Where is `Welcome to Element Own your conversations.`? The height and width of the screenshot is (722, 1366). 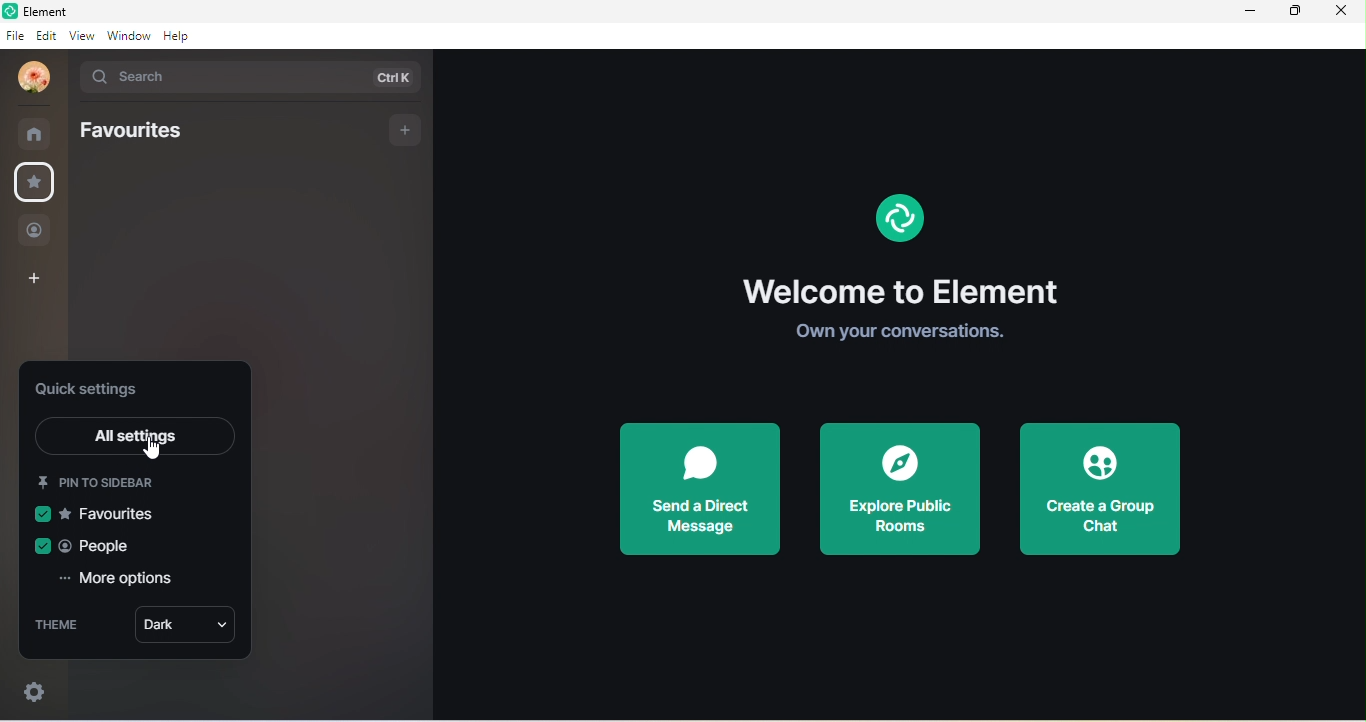
Welcome to Element Own your conversations. is located at coordinates (899, 314).